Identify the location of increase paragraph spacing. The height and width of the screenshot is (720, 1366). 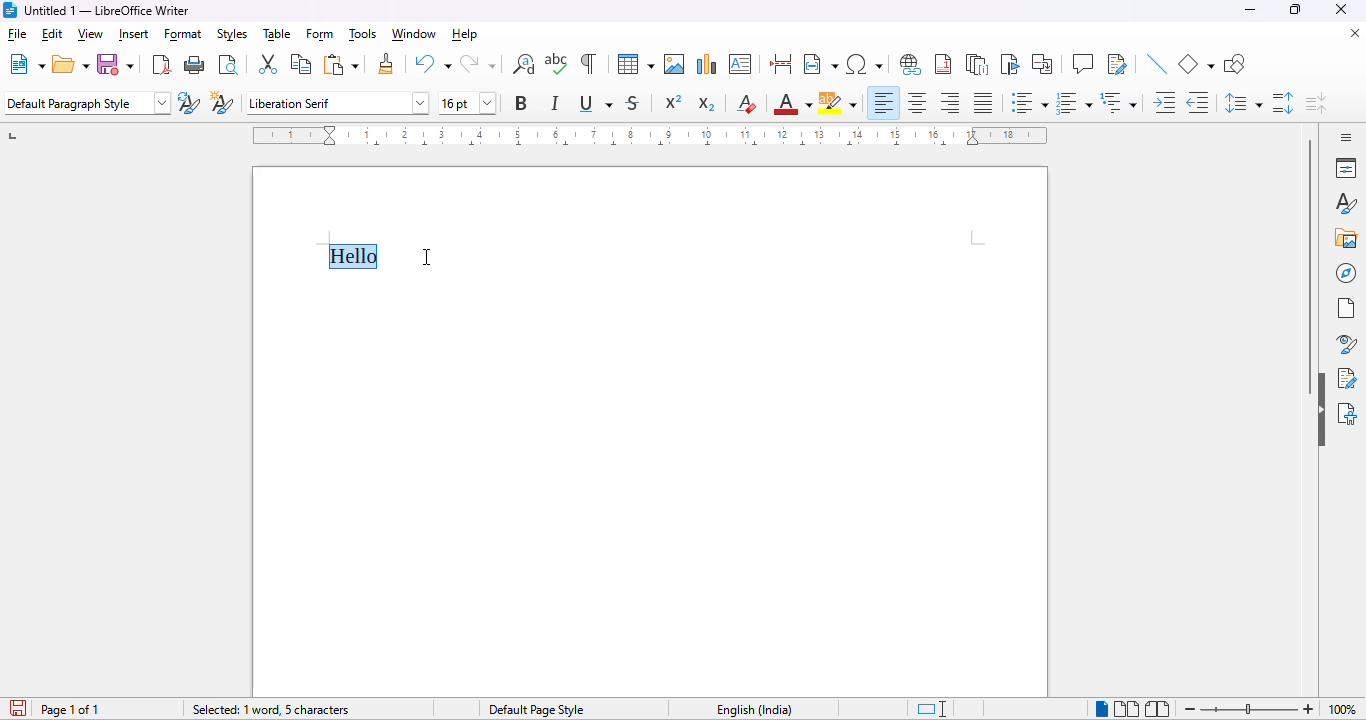
(1284, 104).